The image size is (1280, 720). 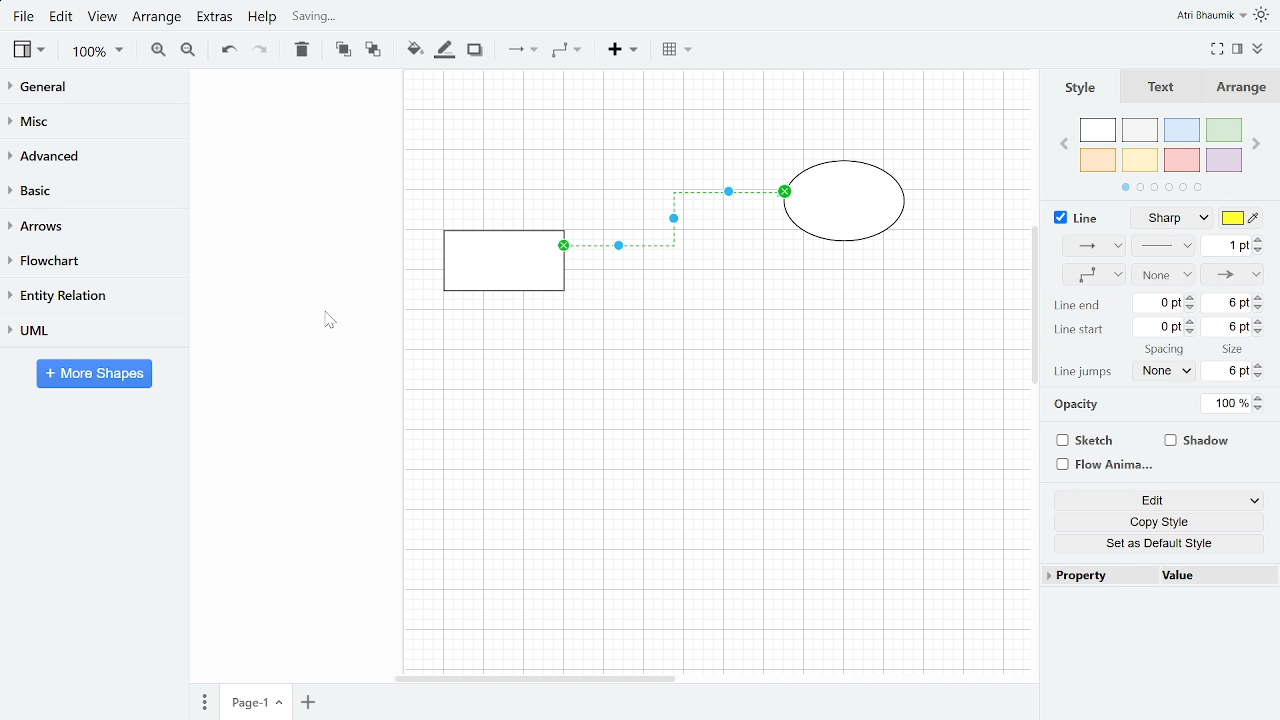 I want to click on blue, so click(x=1182, y=131).